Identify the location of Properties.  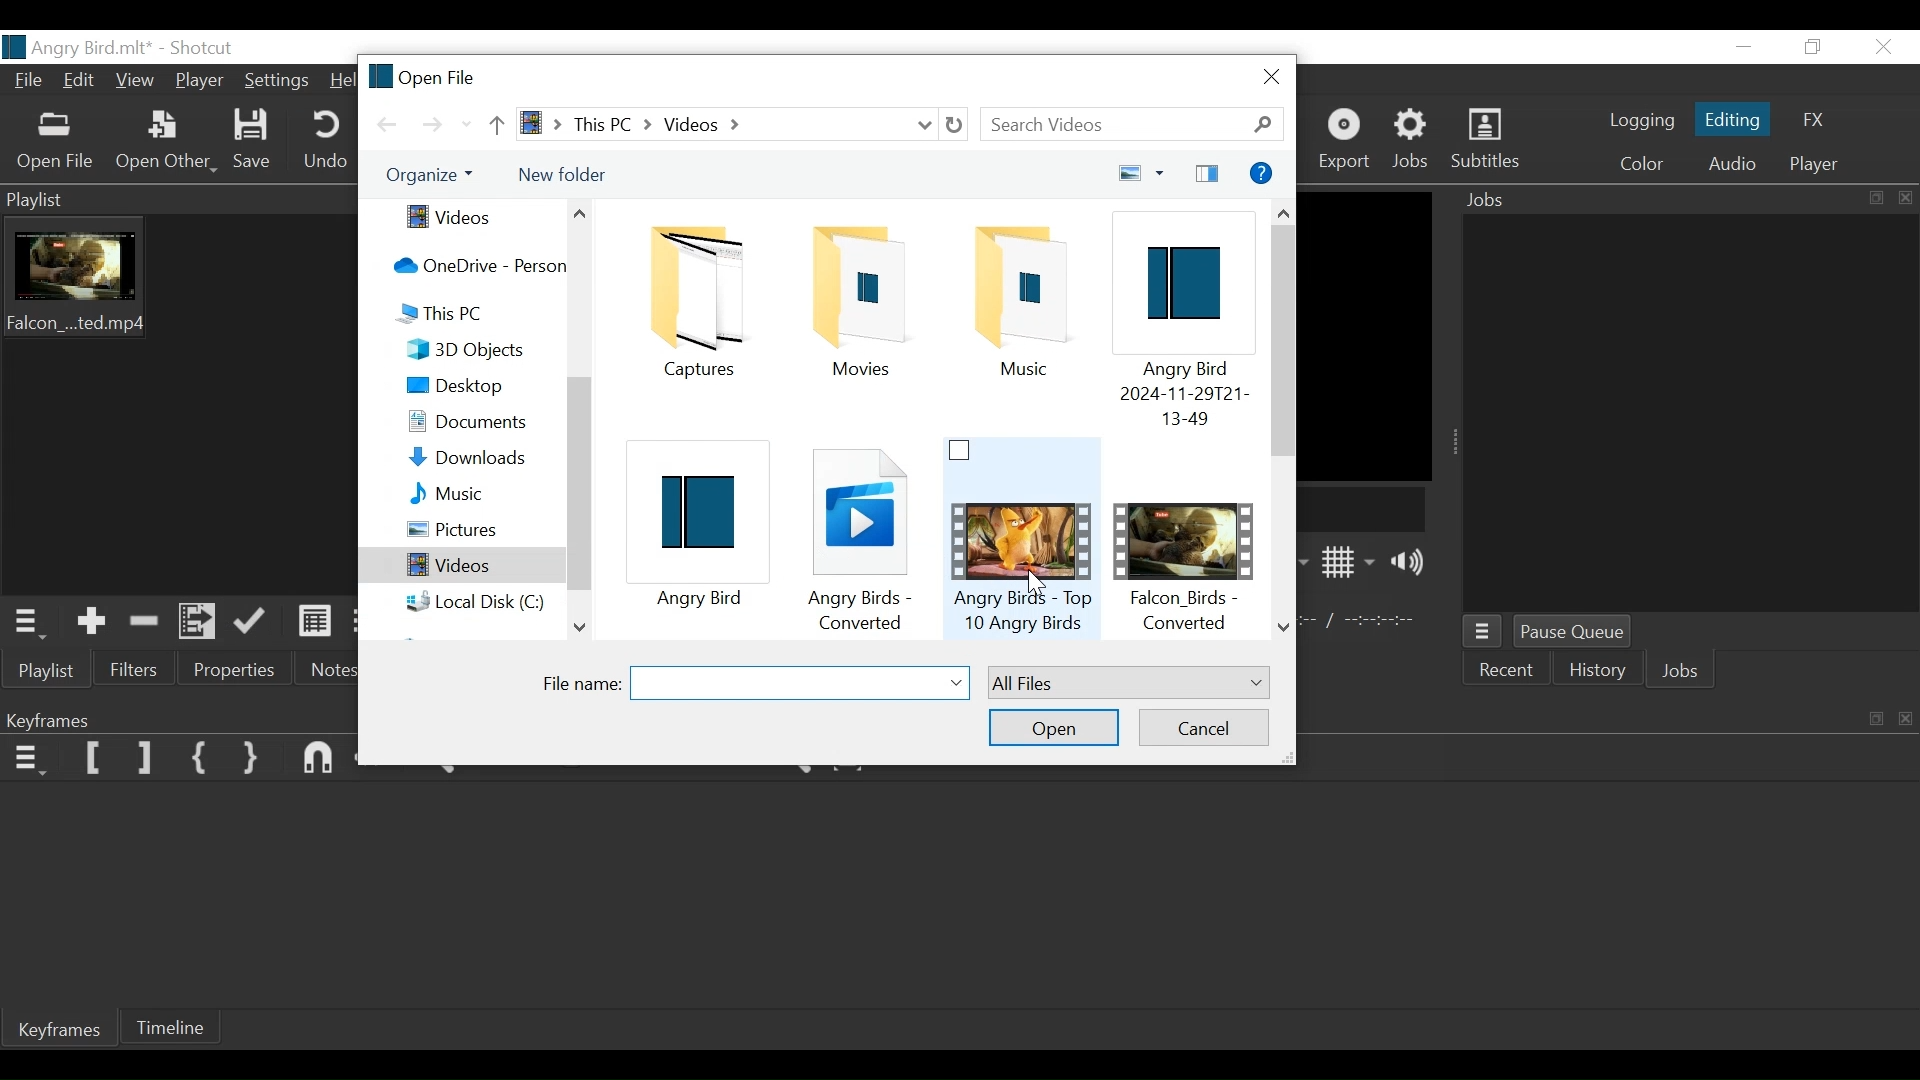
(233, 669).